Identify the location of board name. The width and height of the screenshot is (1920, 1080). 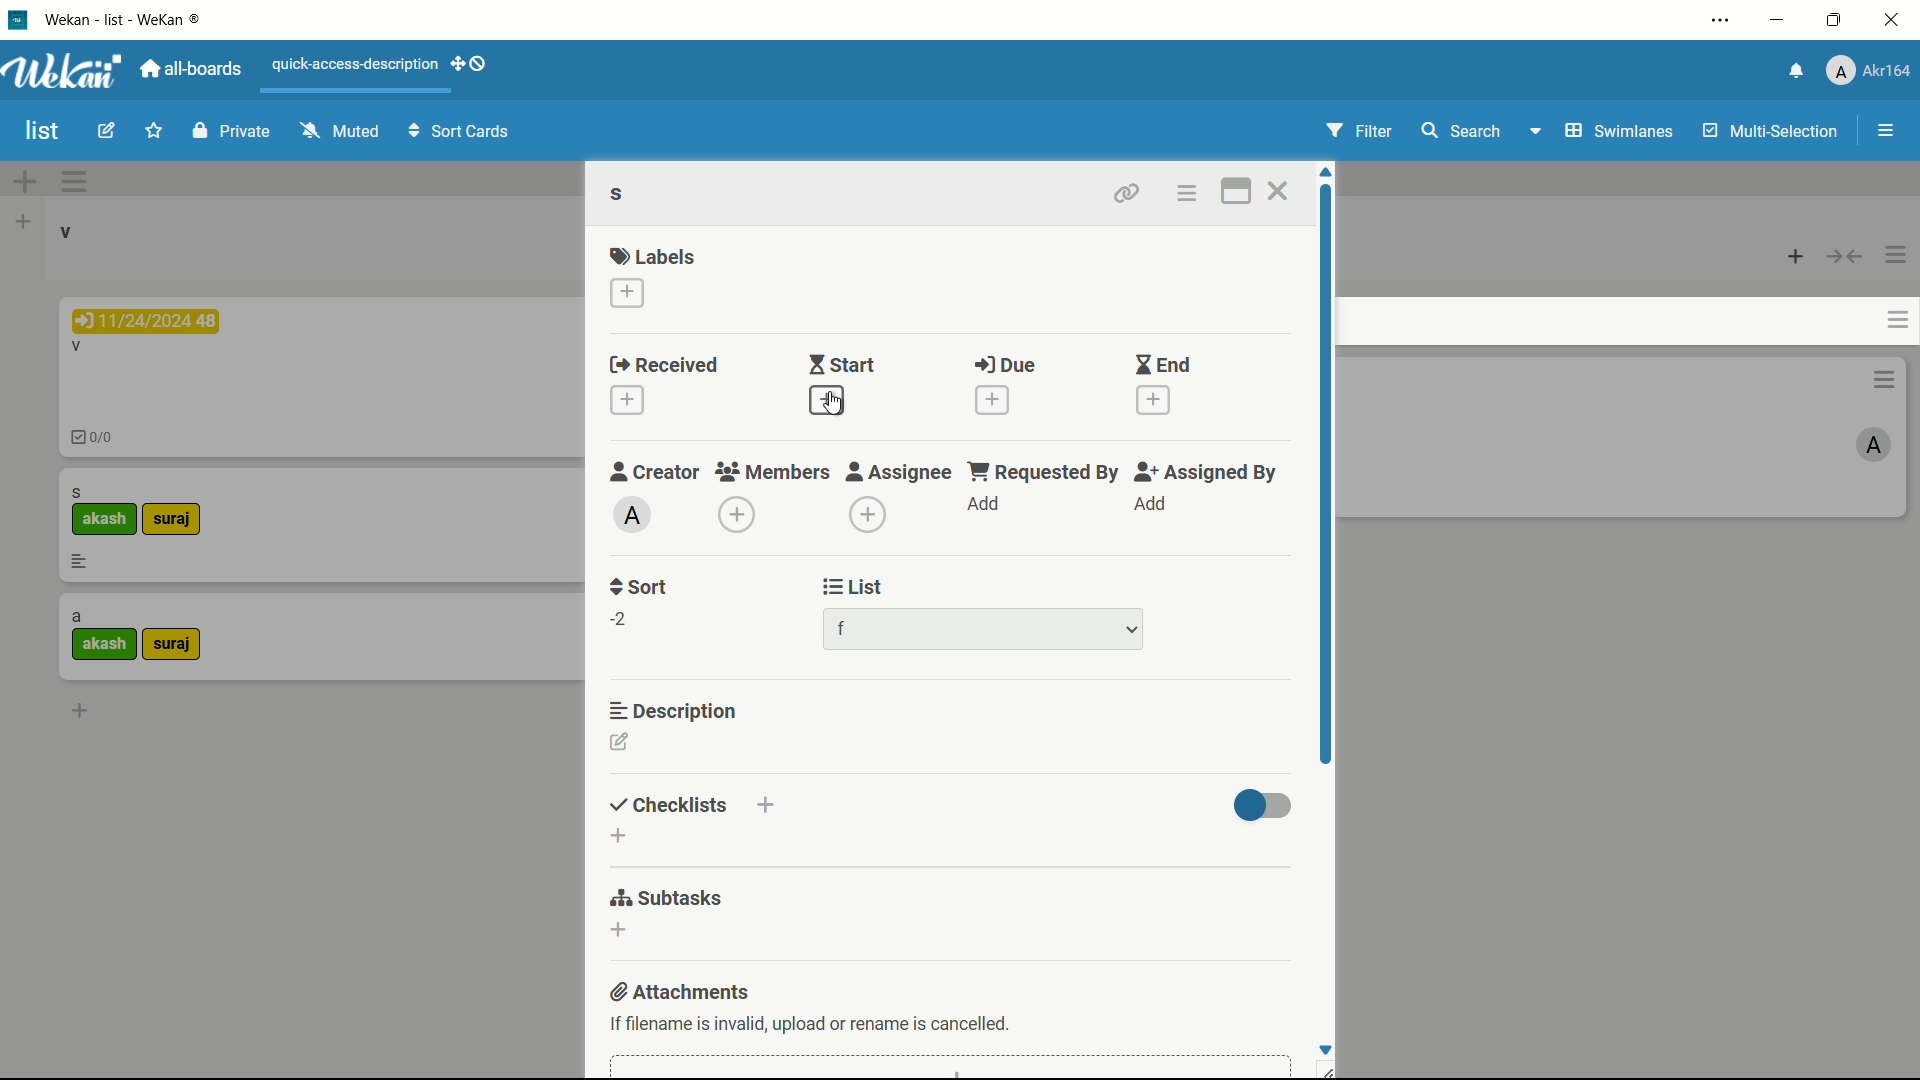
(43, 132).